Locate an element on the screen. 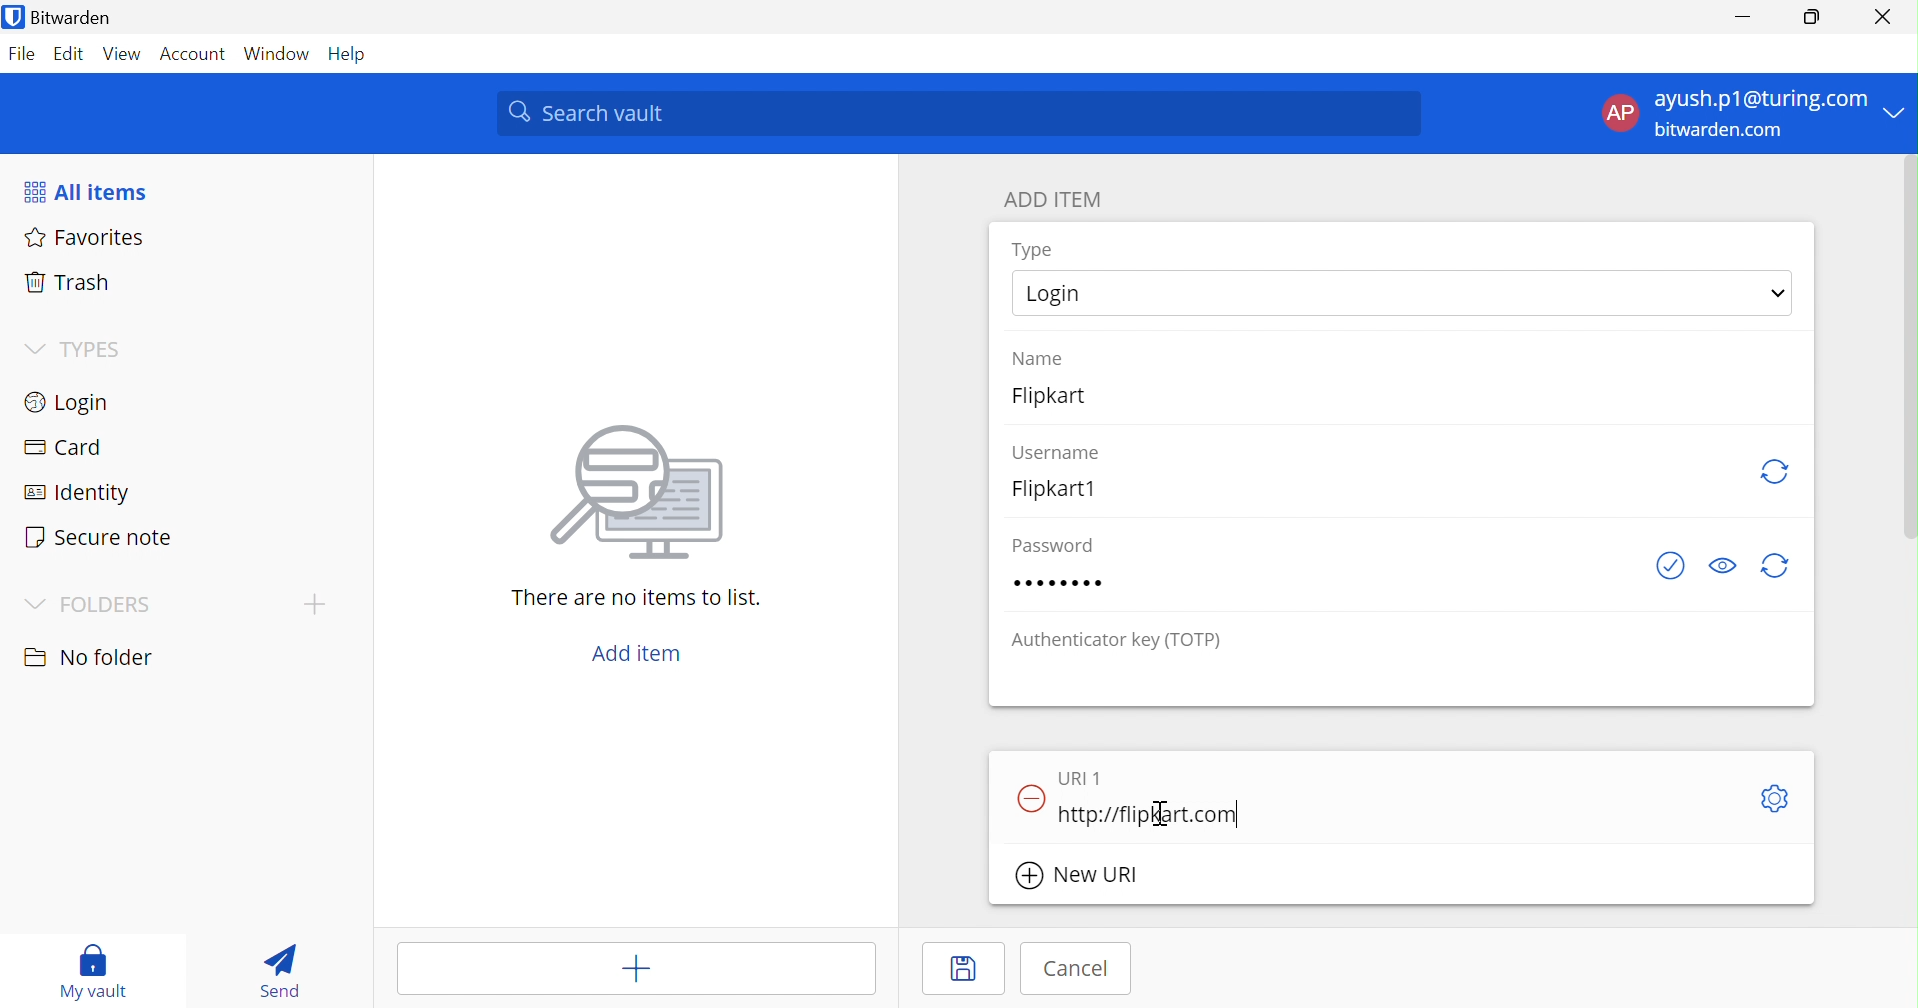 The height and width of the screenshot is (1008, 1918). Help is located at coordinates (353, 54).